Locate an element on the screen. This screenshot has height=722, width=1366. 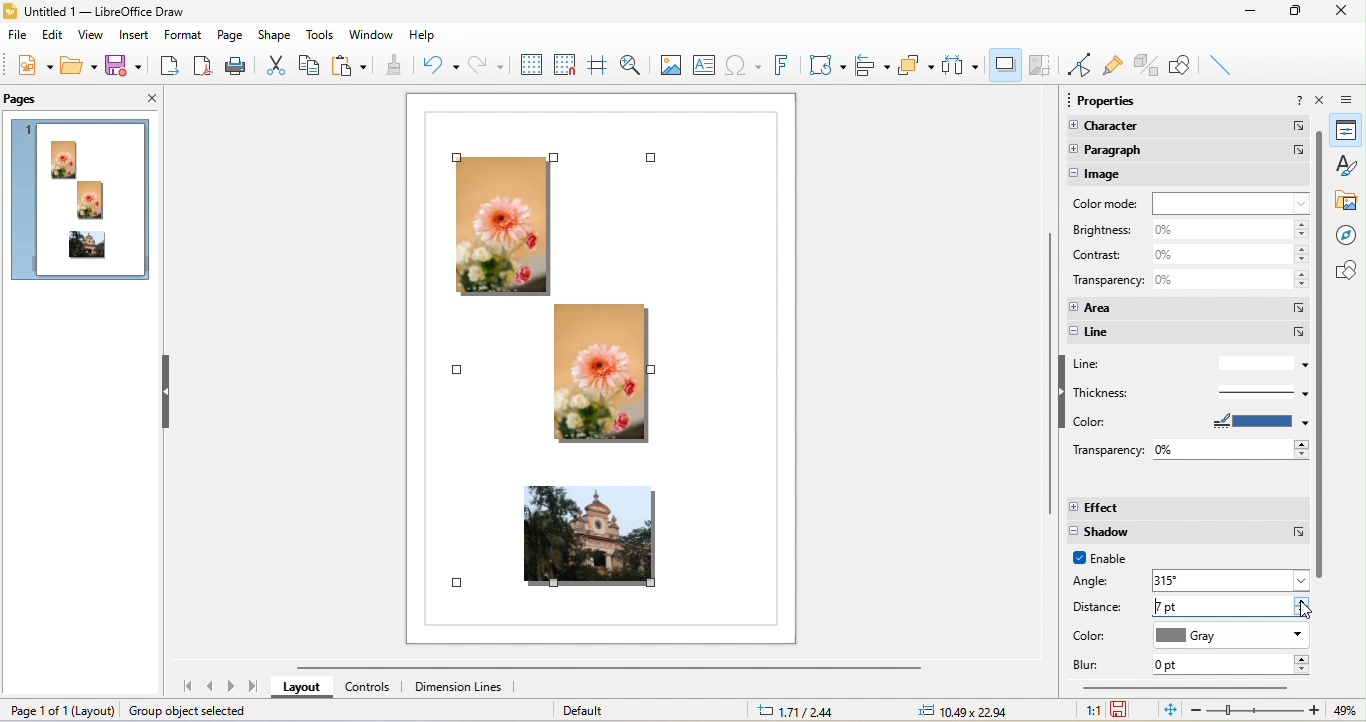
edit is located at coordinates (53, 38).